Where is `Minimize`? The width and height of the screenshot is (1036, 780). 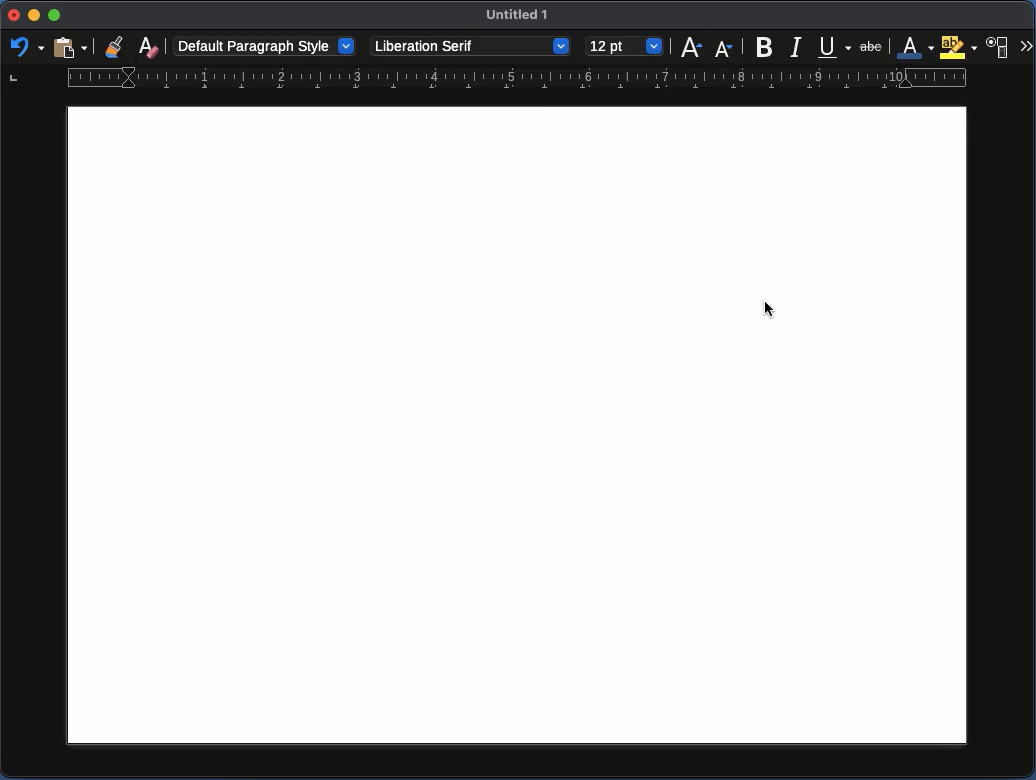
Minimize is located at coordinates (56, 16).